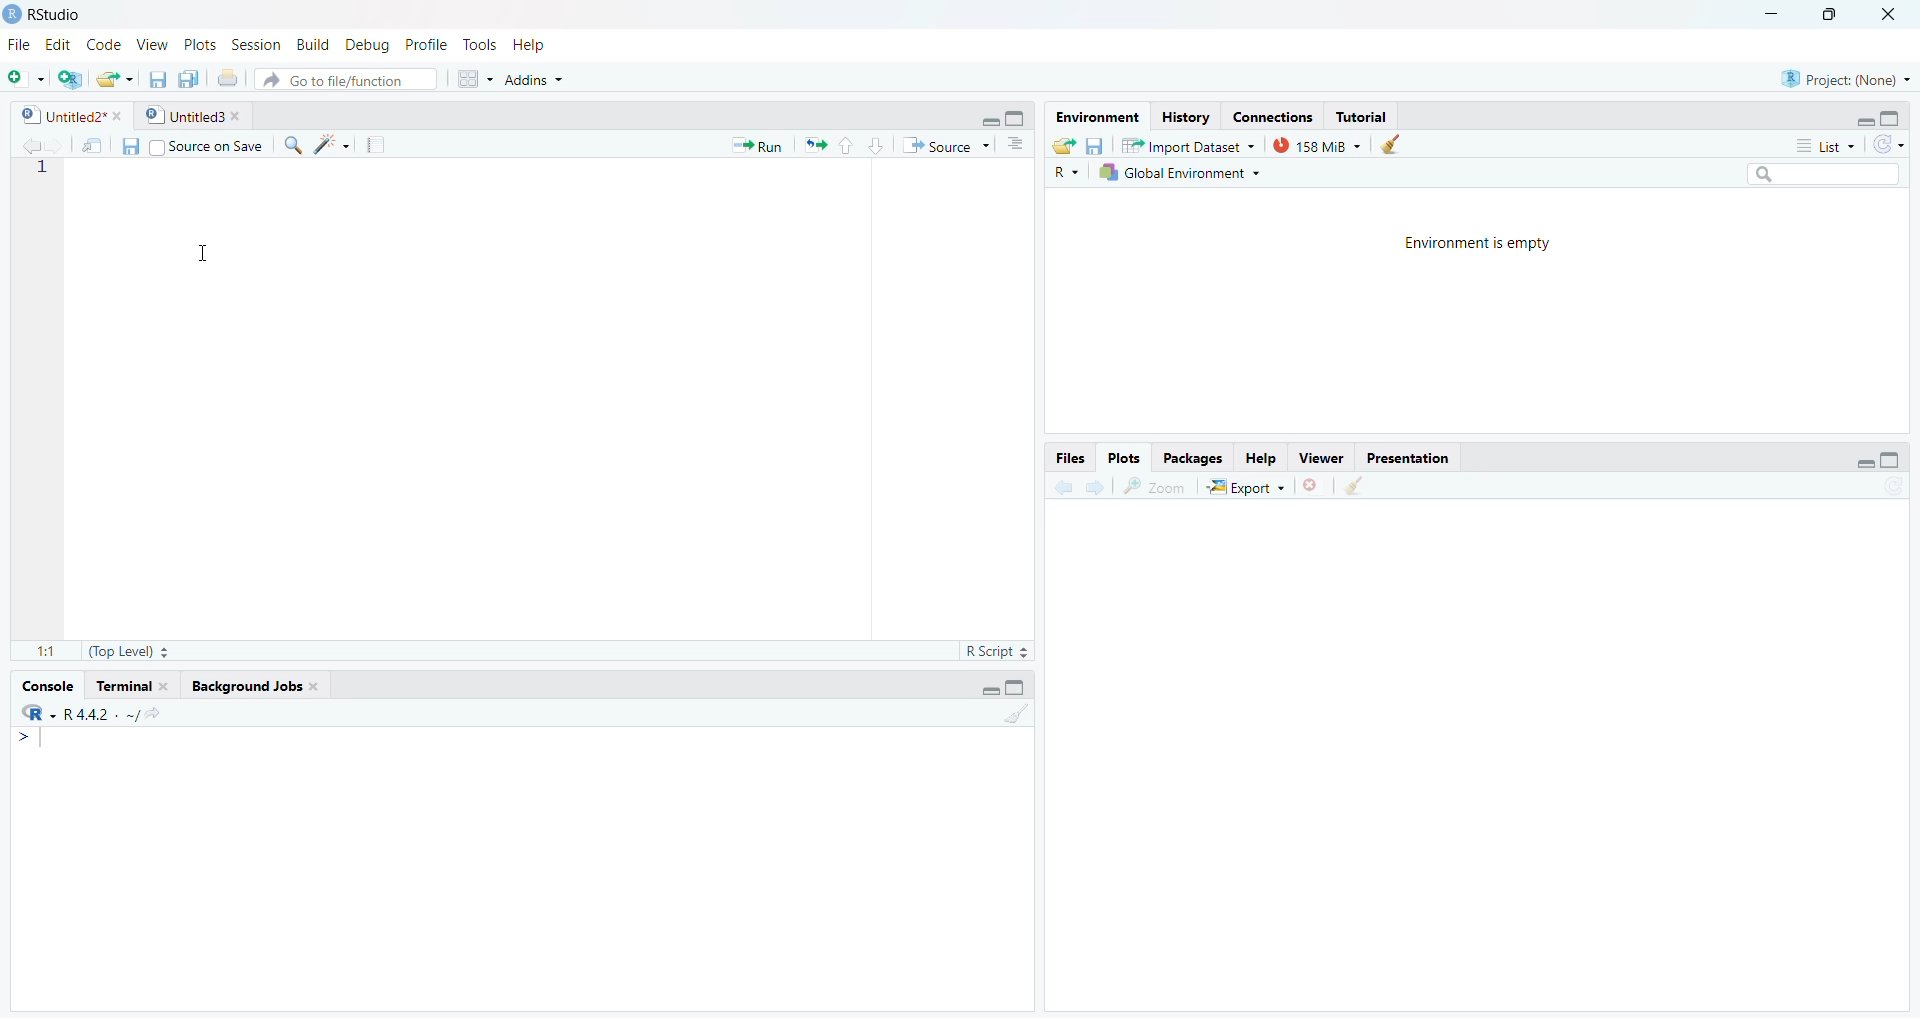  Describe the element at coordinates (1841, 74) in the screenshot. I see `@ Proiect: (None) ~` at that location.